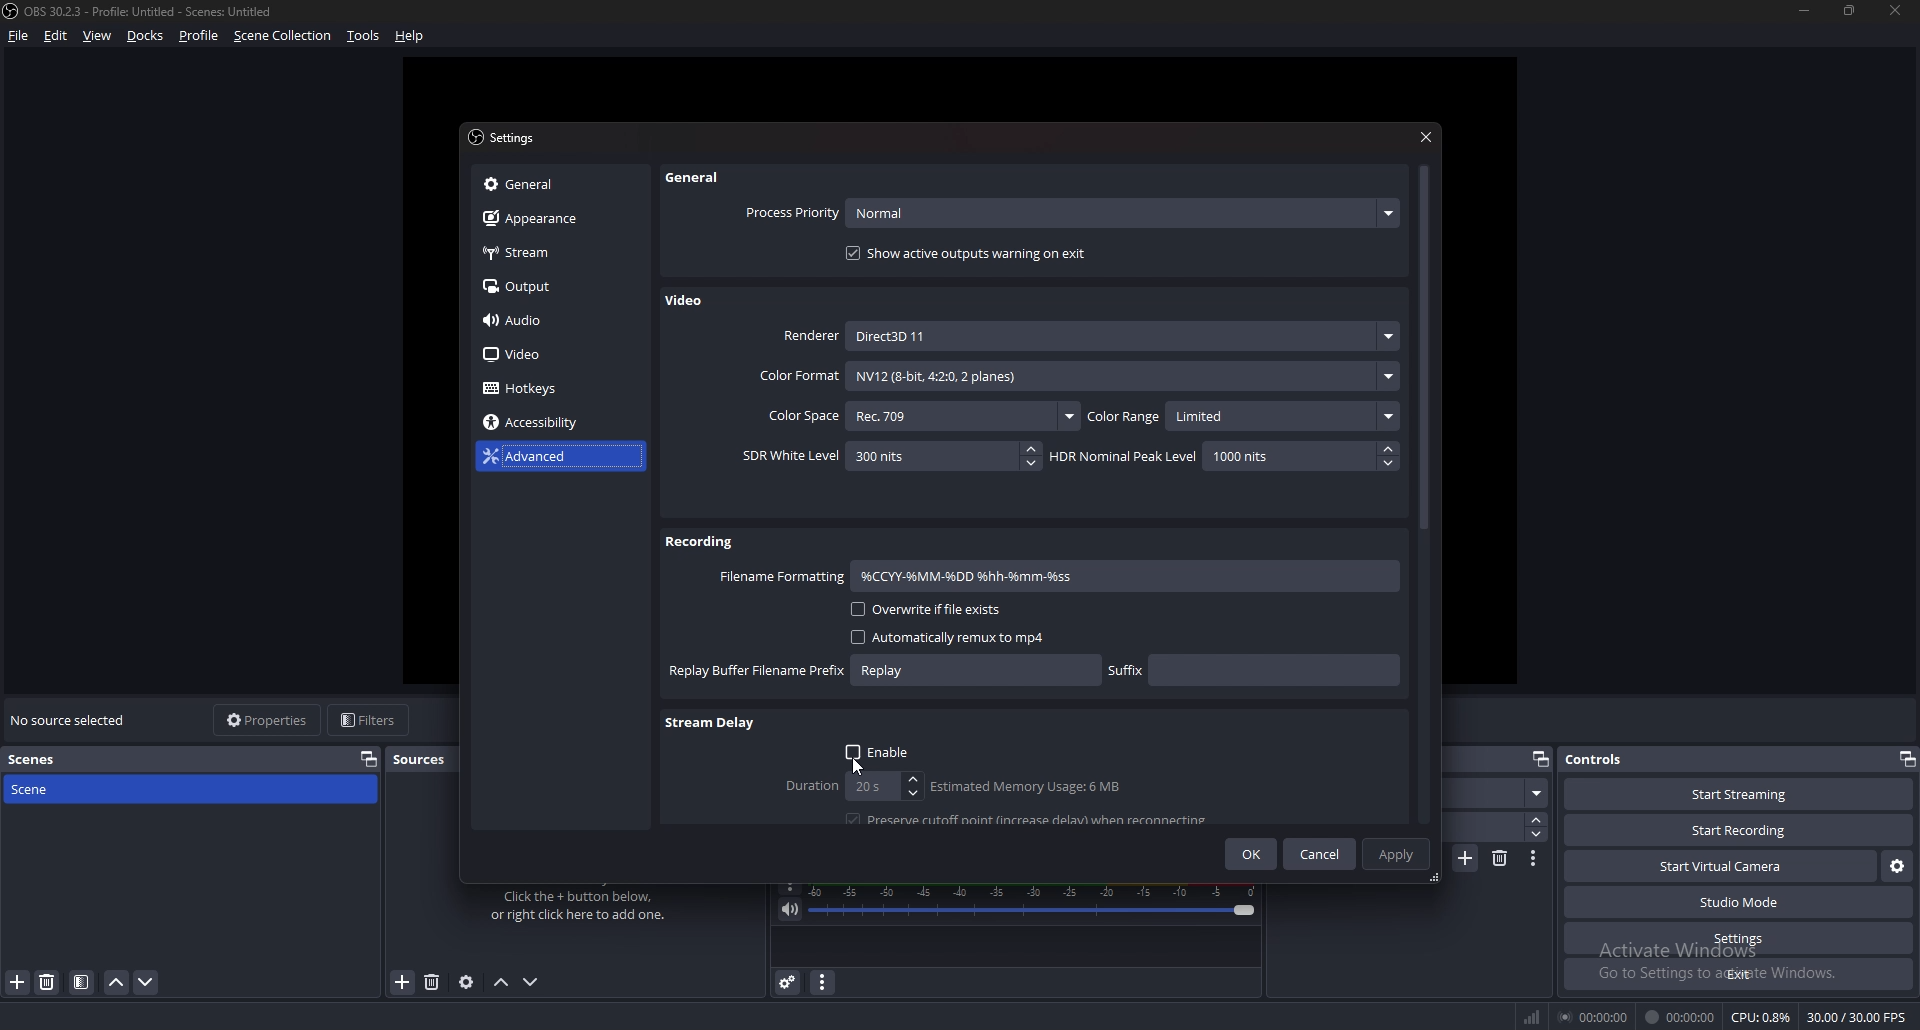  Describe the element at coordinates (1856, 1018) in the screenshot. I see `30.00/30.00 FPS` at that location.